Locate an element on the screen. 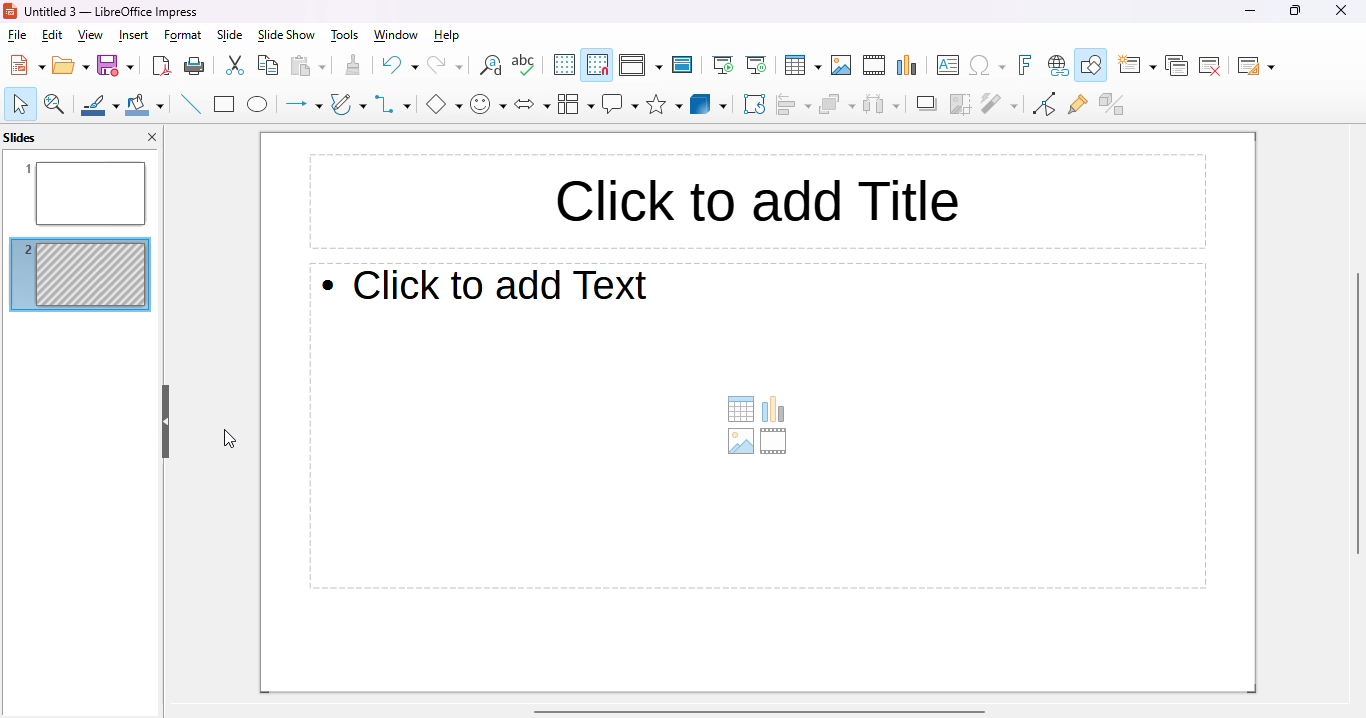 The image size is (1366, 718). copy is located at coordinates (267, 65).